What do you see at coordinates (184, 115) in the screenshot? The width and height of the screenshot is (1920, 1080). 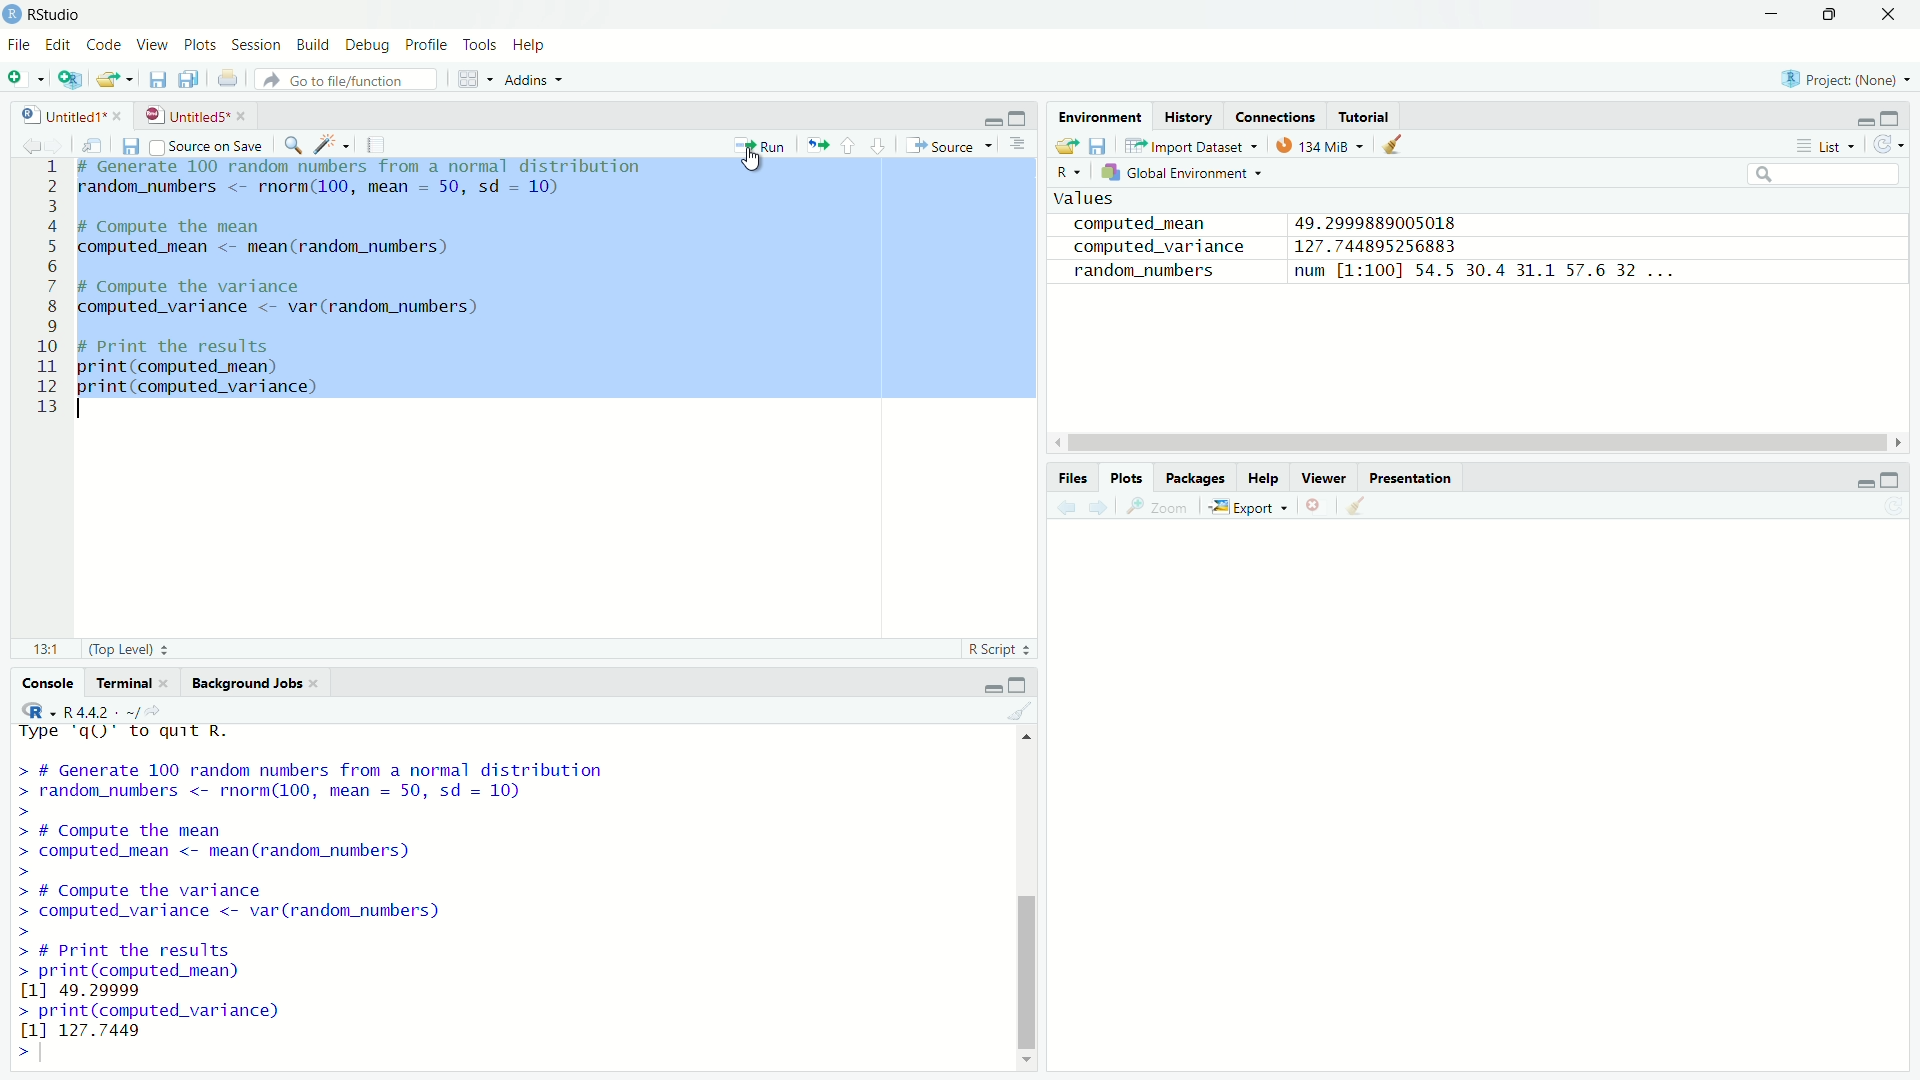 I see `untitled5` at bounding box center [184, 115].